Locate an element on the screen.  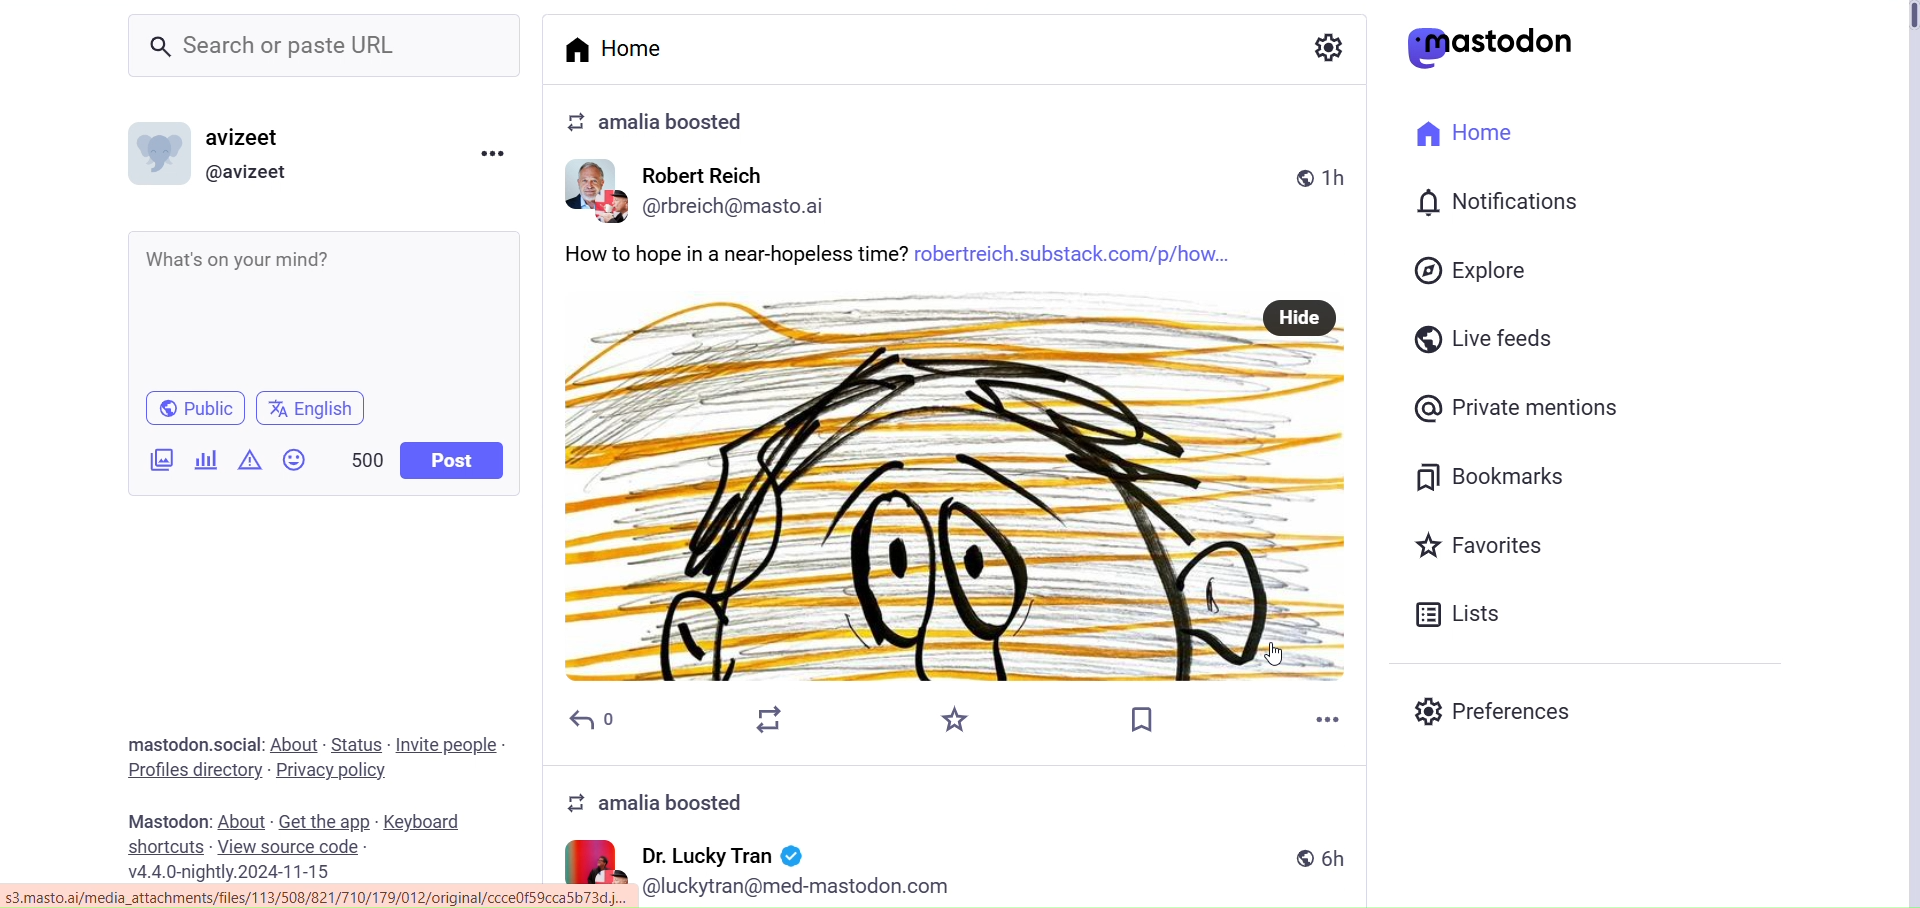
Version is located at coordinates (240, 871).